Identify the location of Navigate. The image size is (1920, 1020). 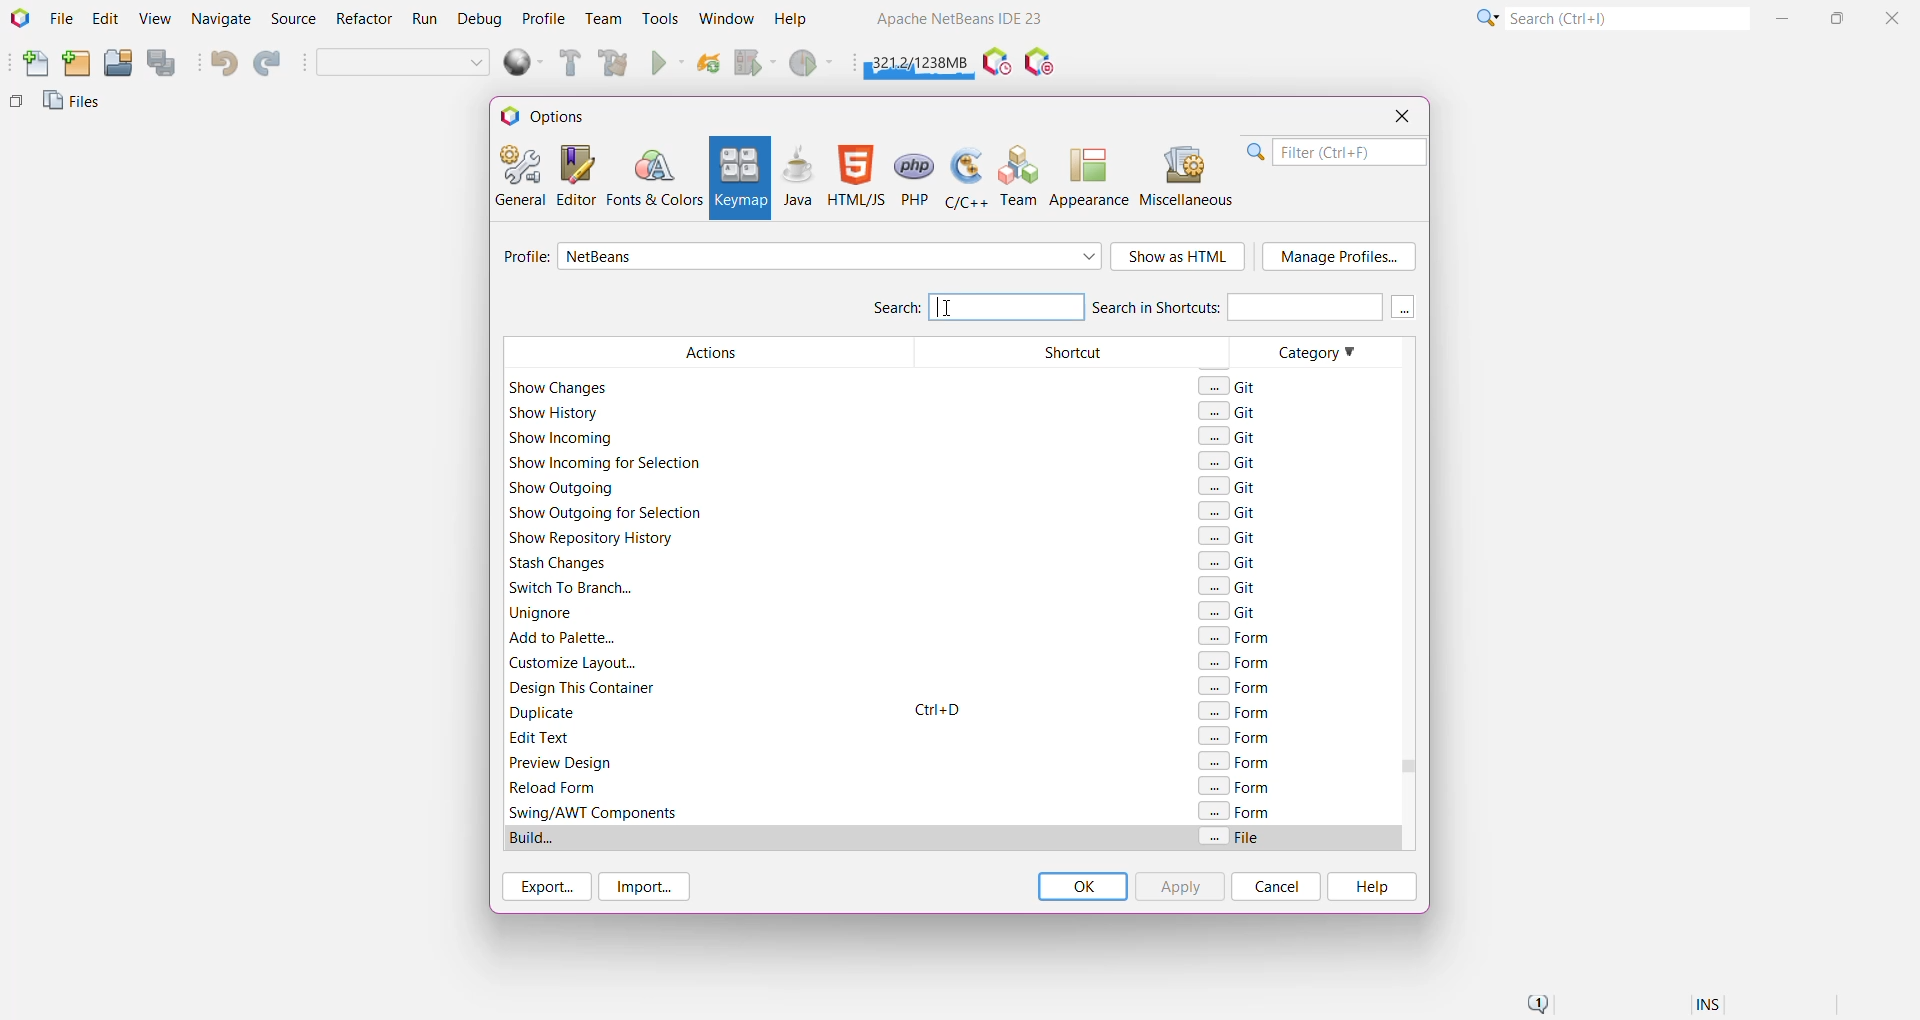
(222, 20).